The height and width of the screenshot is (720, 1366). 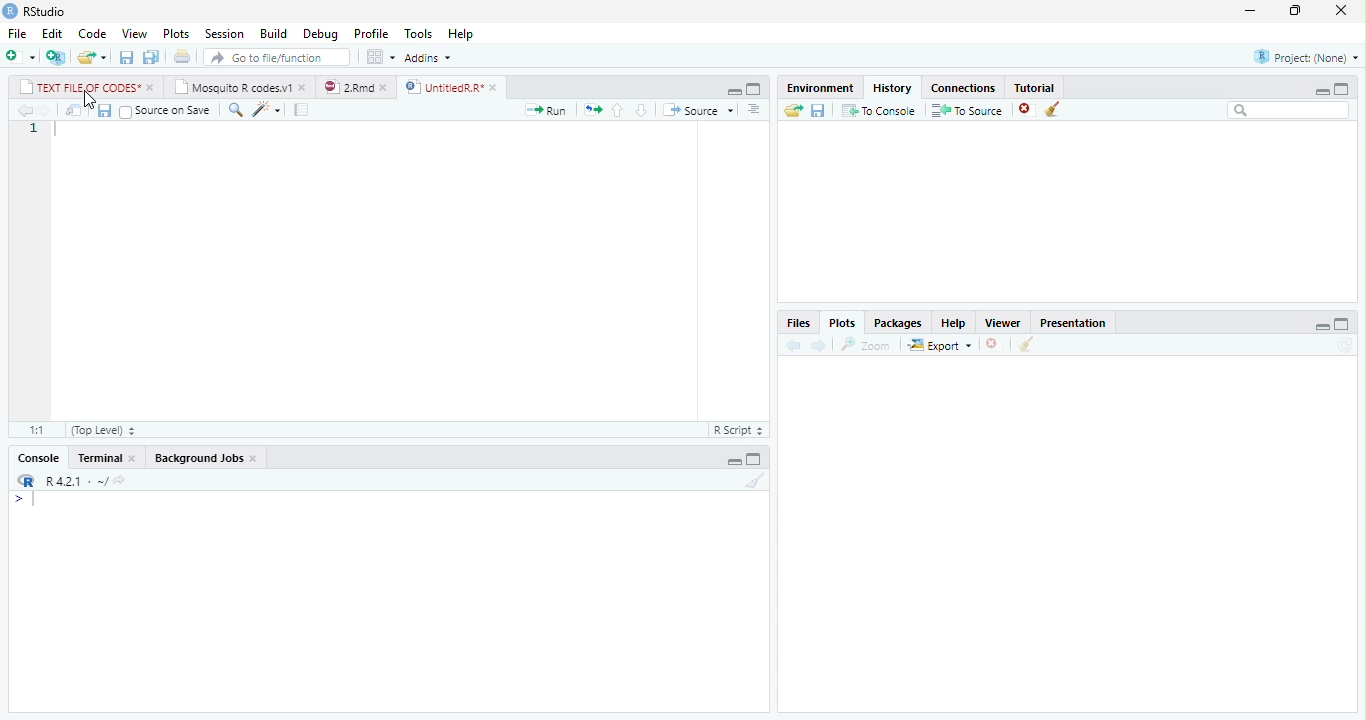 I want to click on open file, so click(x=92, y=57).